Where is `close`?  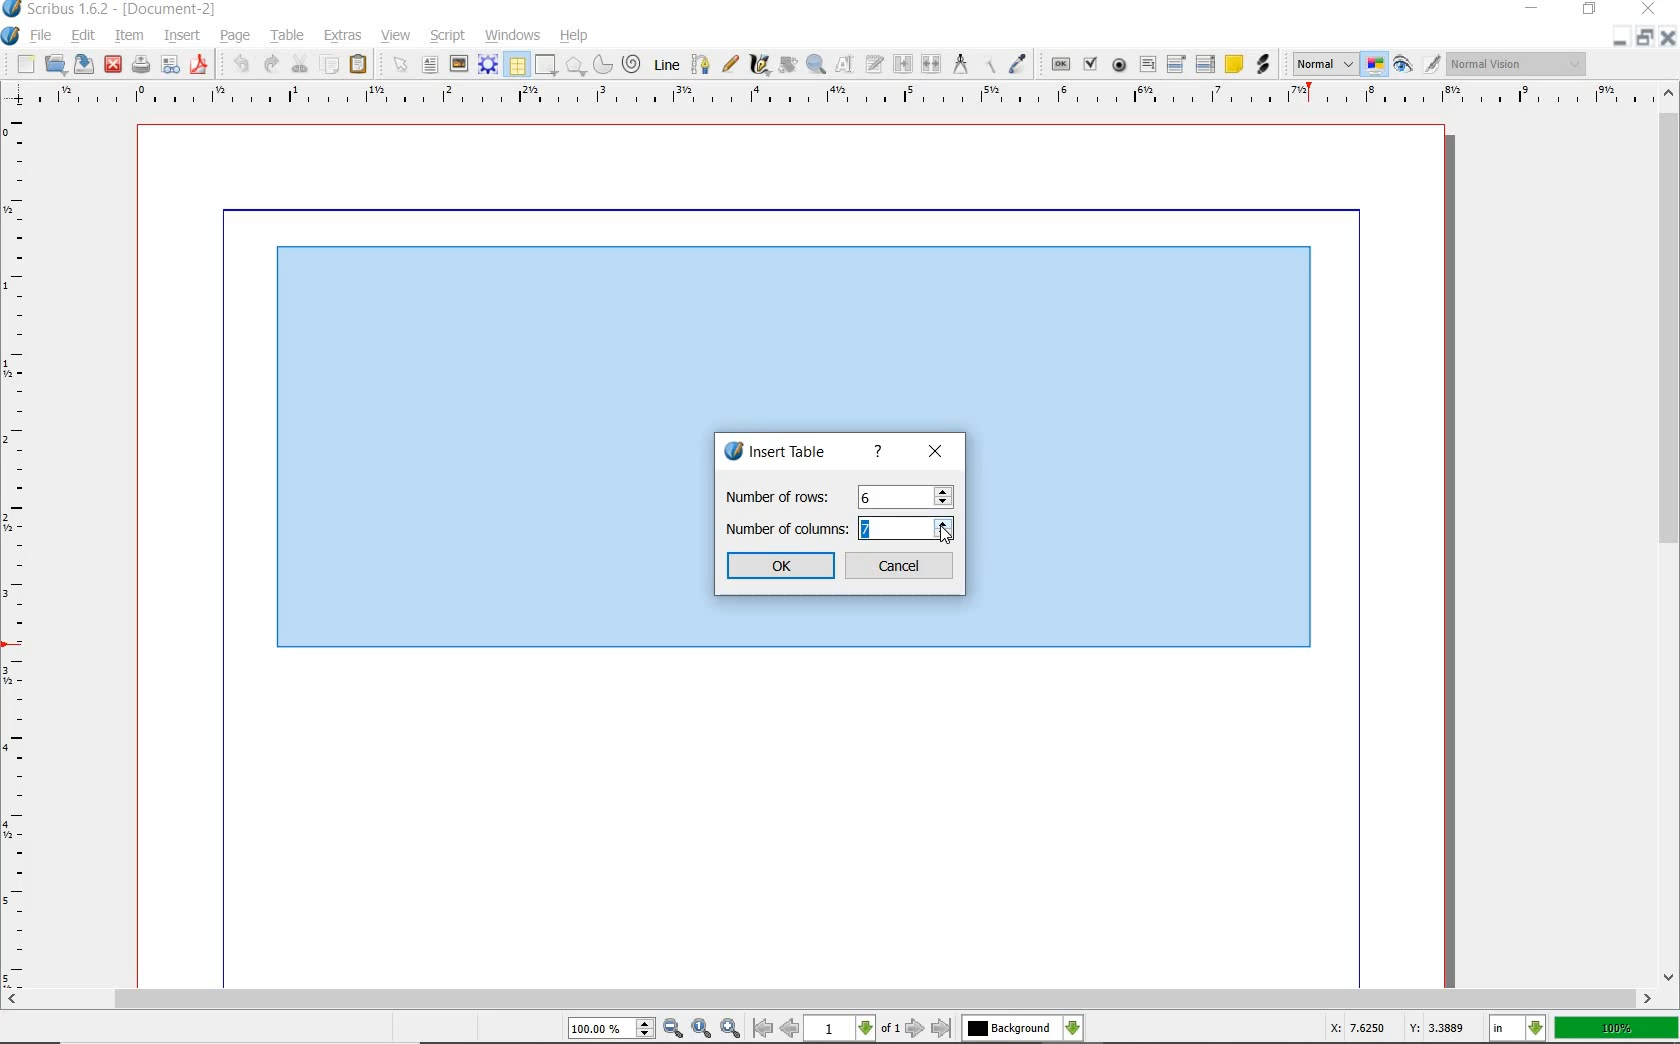
close is located at coordinates (1647, 10).